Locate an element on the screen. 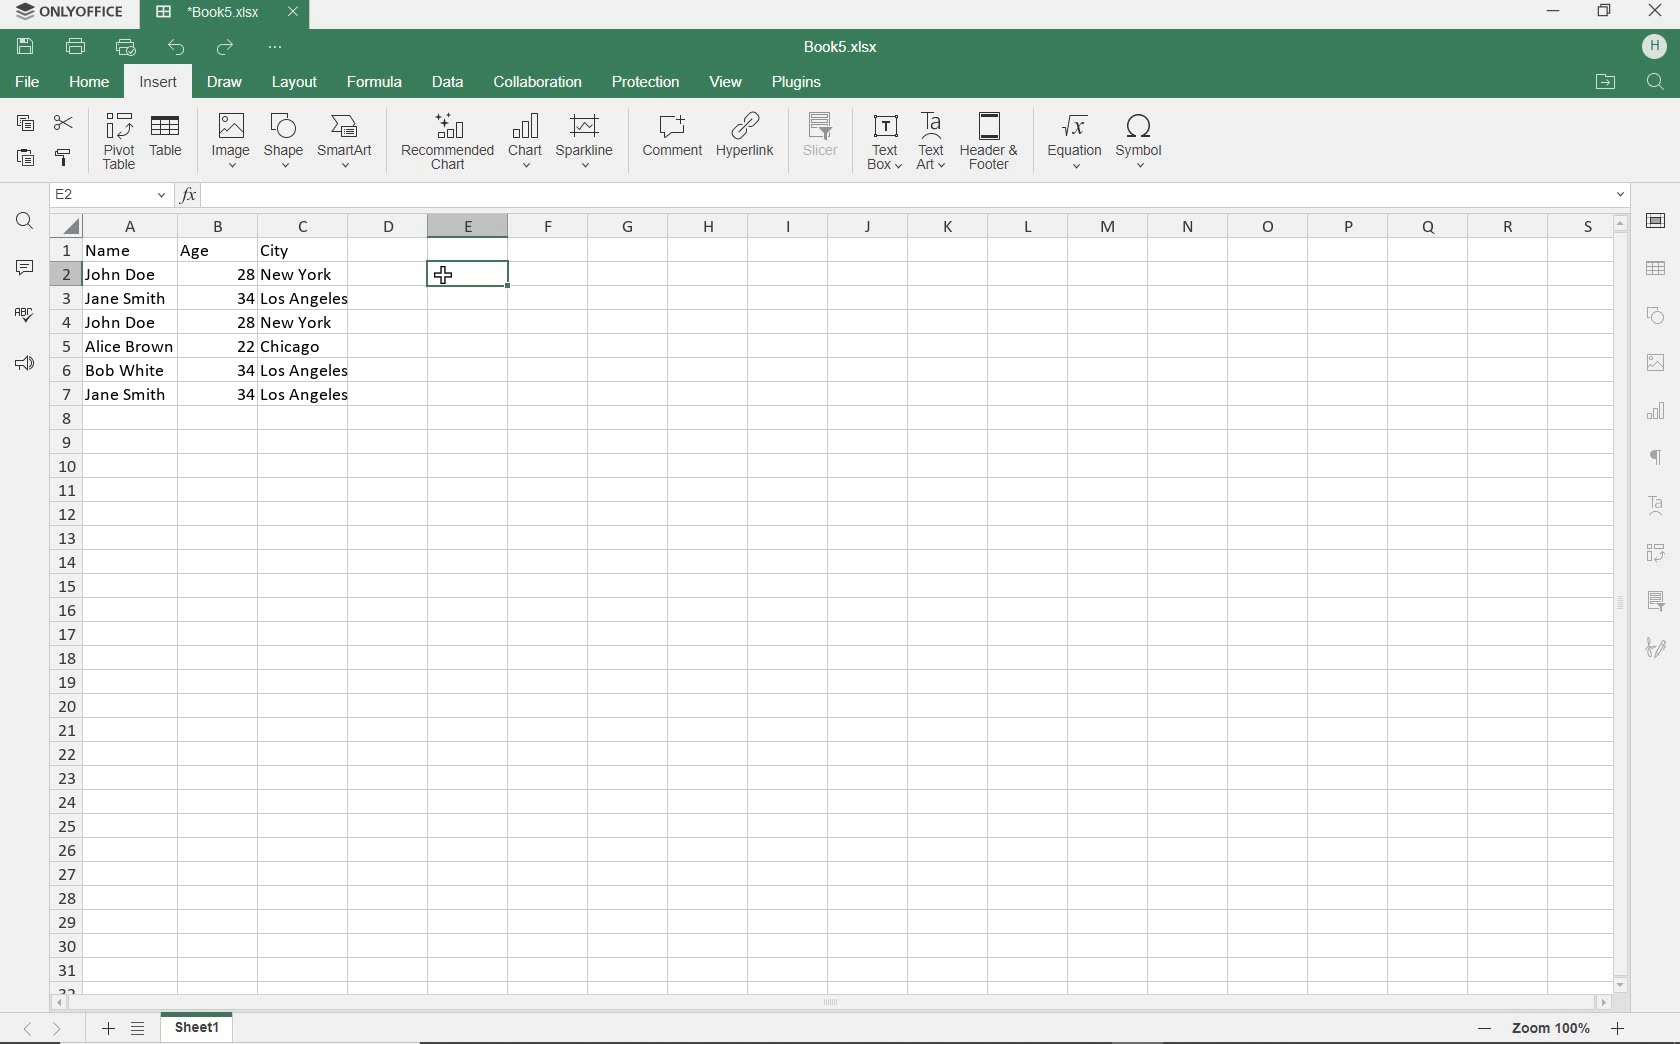  Jane Smith is located at coordinates (124, 298).